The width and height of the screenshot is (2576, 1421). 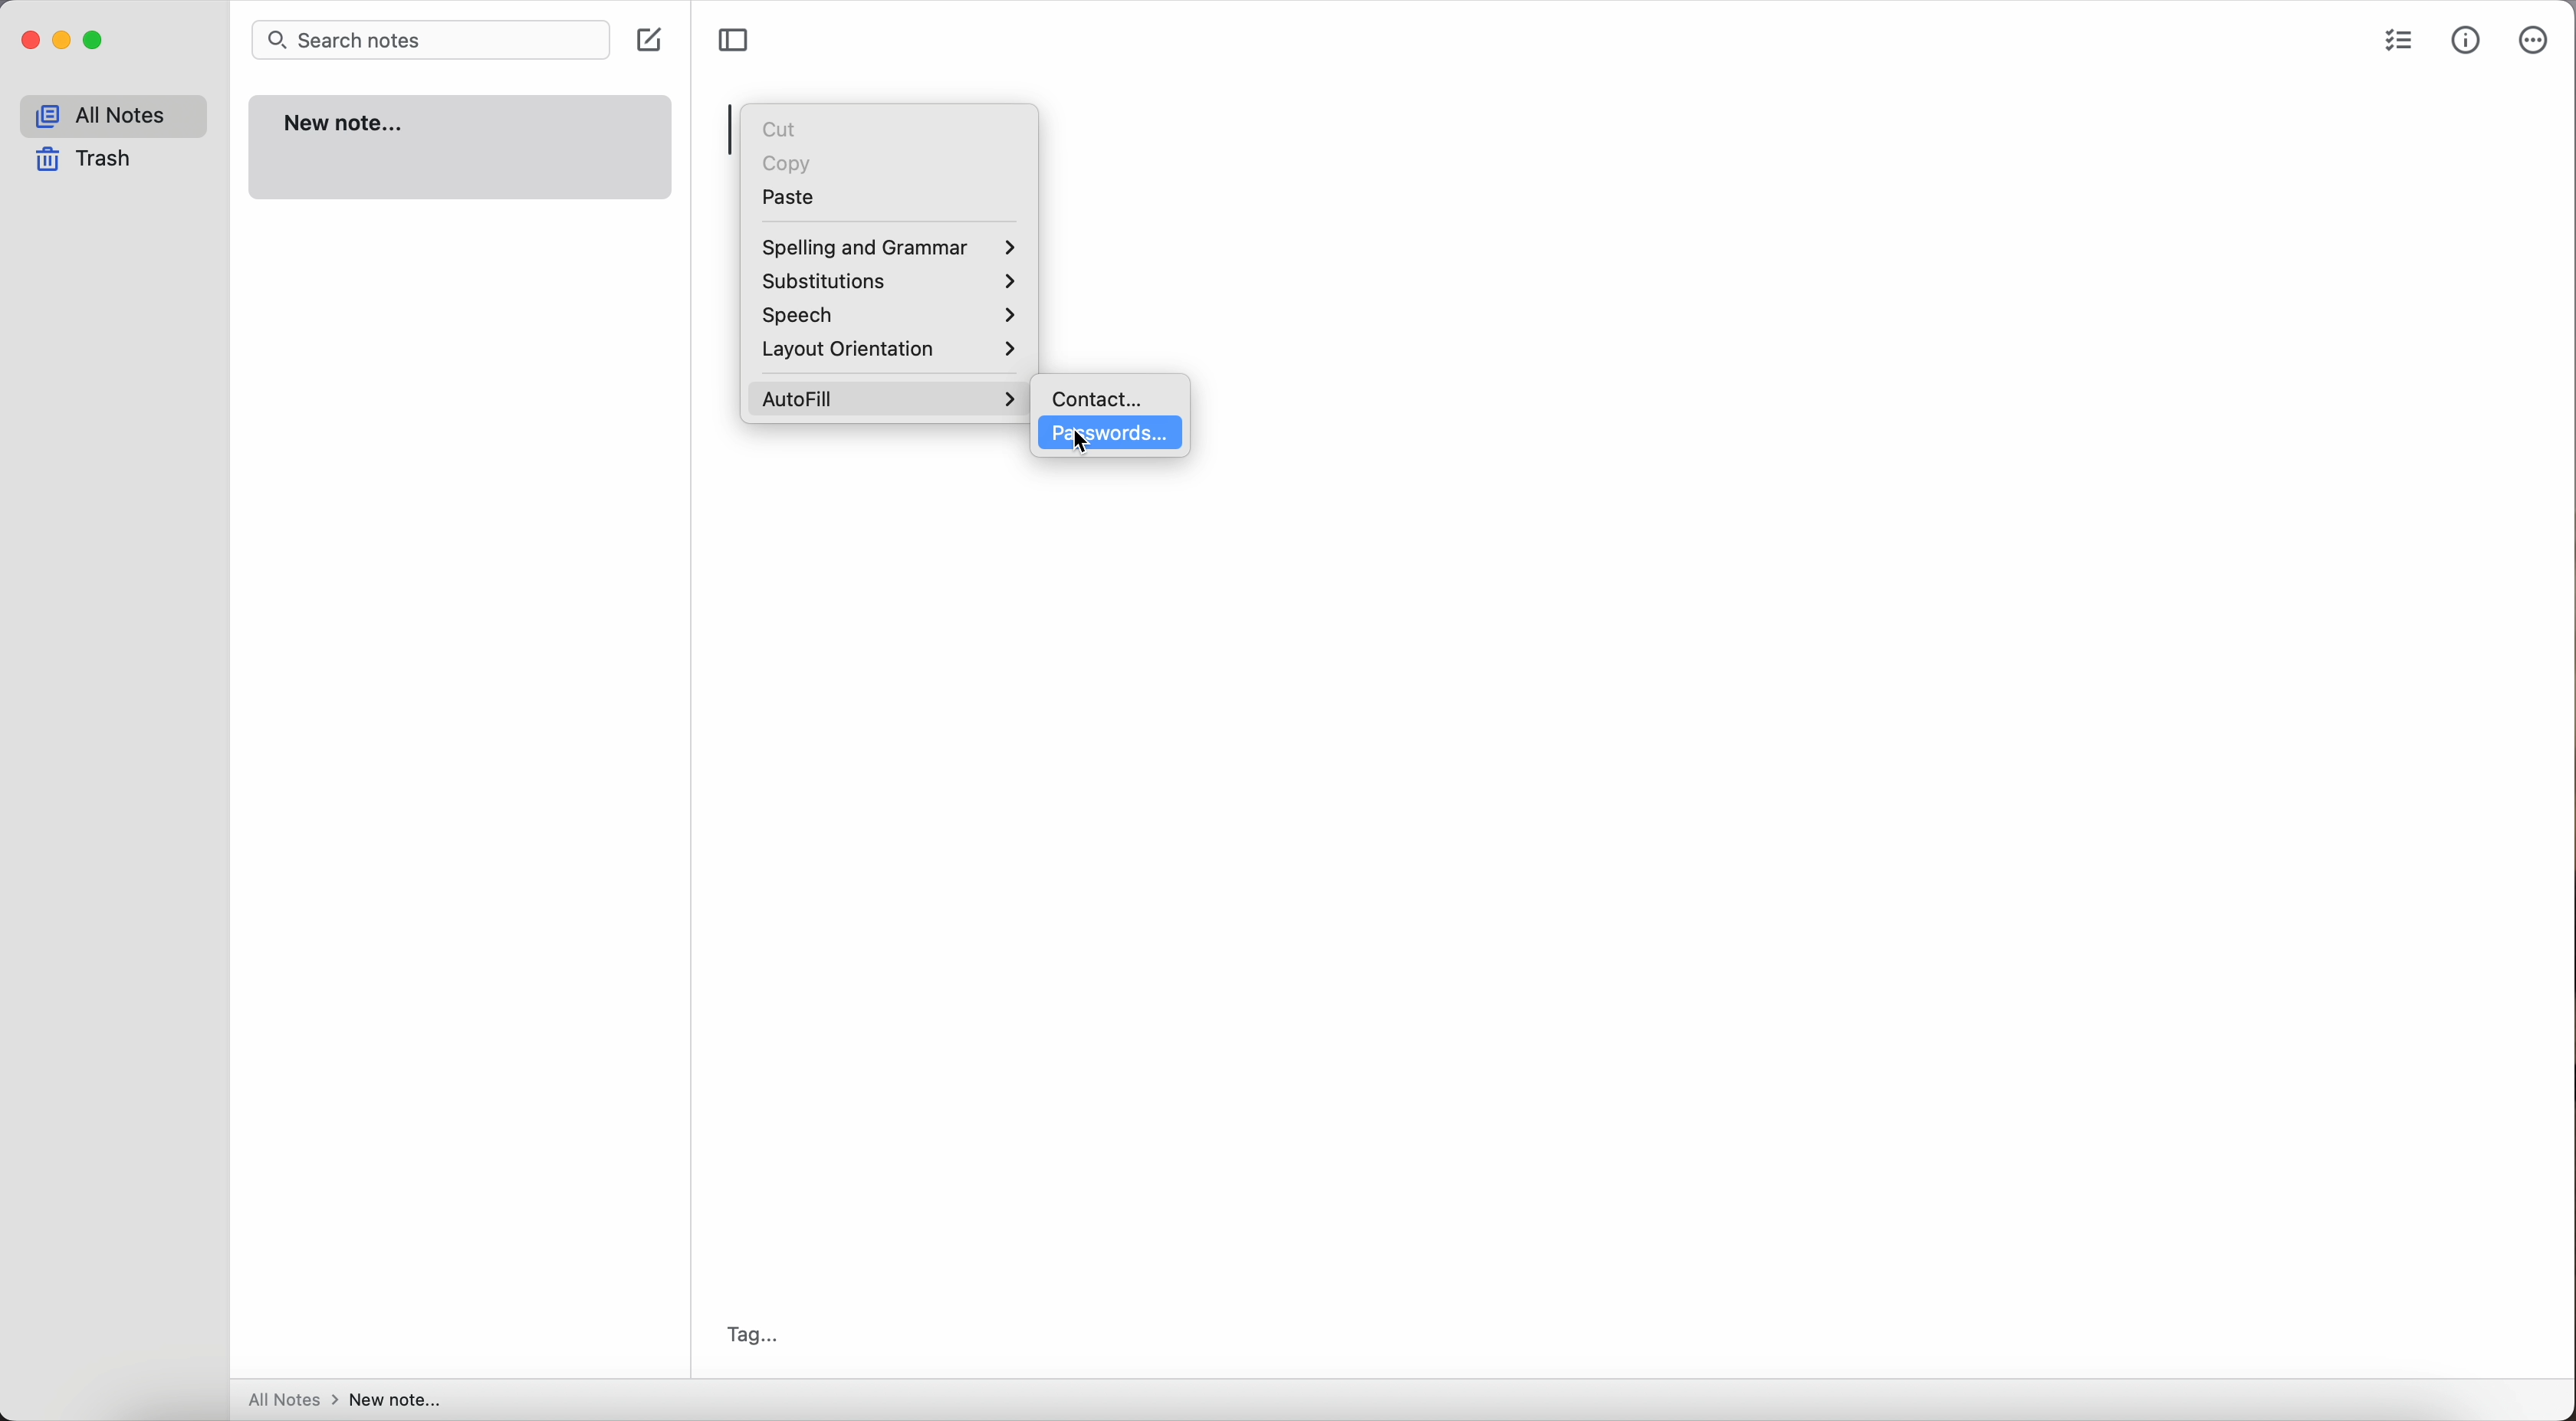 I want to click on click on autofill, so click(x=892, y=398).